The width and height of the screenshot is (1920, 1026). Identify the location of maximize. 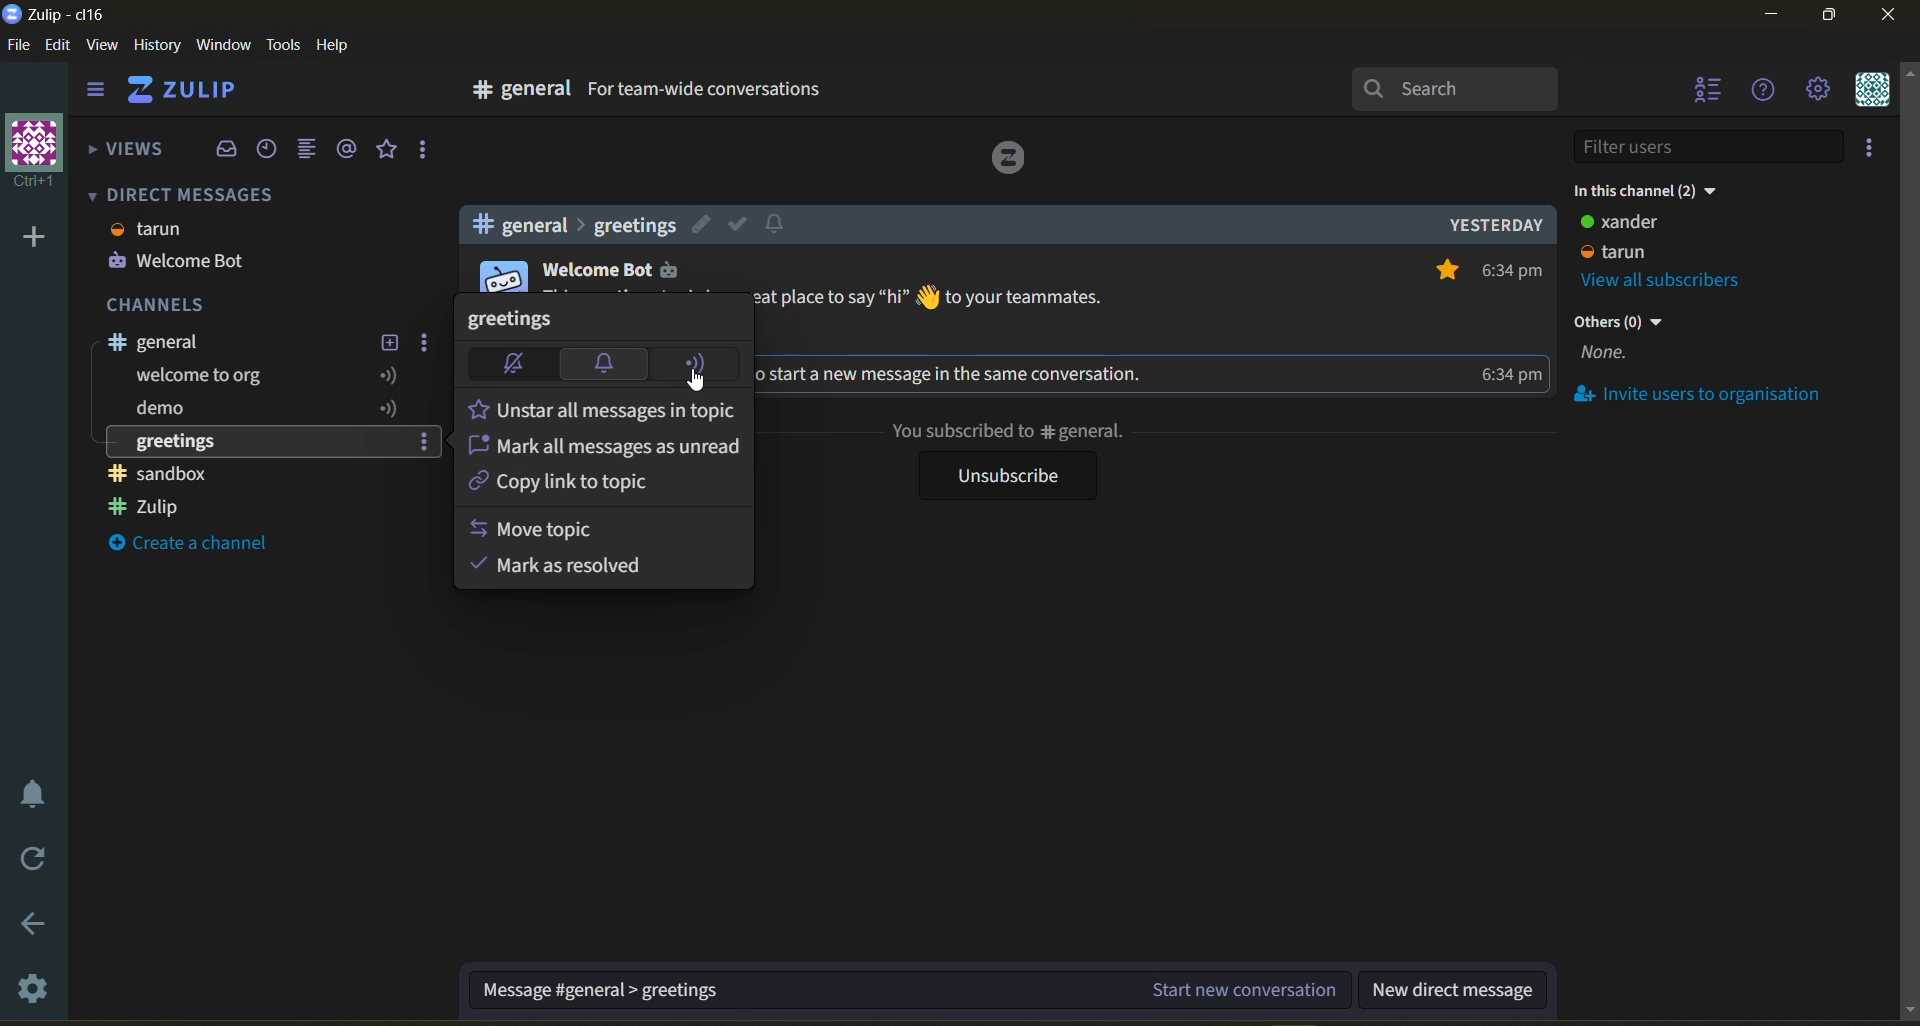
(1831, 16).